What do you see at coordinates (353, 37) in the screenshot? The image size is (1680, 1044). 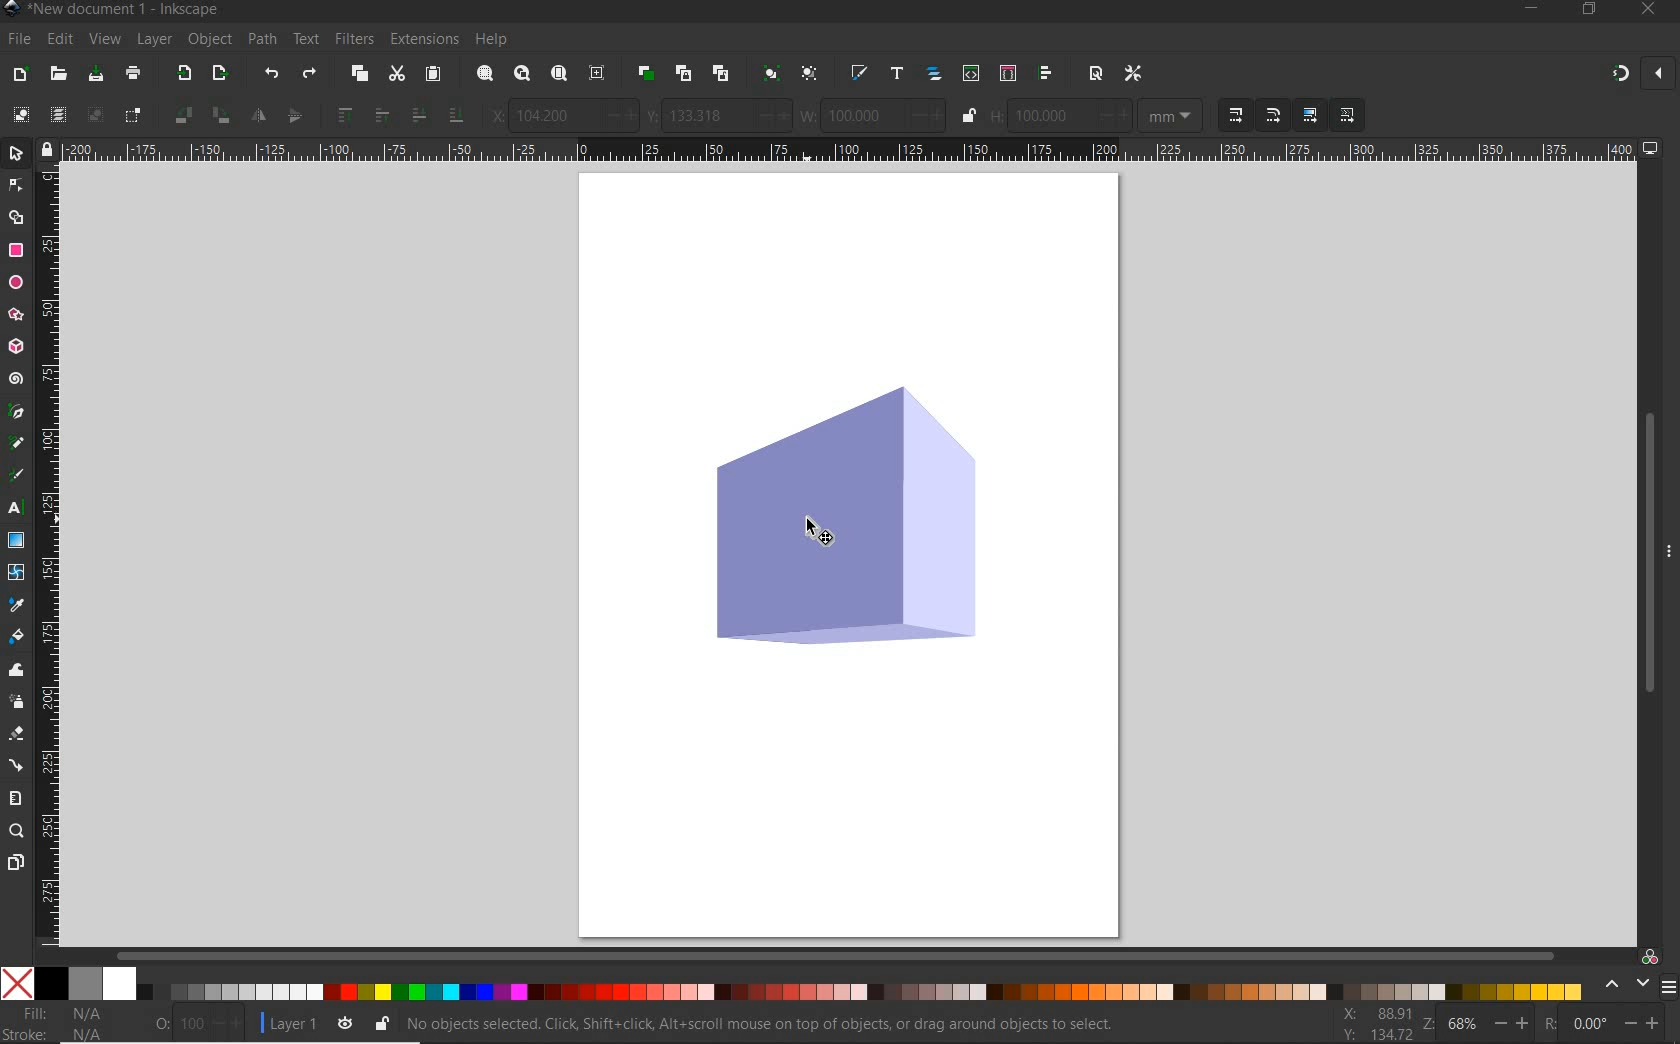 I see `FILTERS` at bounding box center [353, 37].